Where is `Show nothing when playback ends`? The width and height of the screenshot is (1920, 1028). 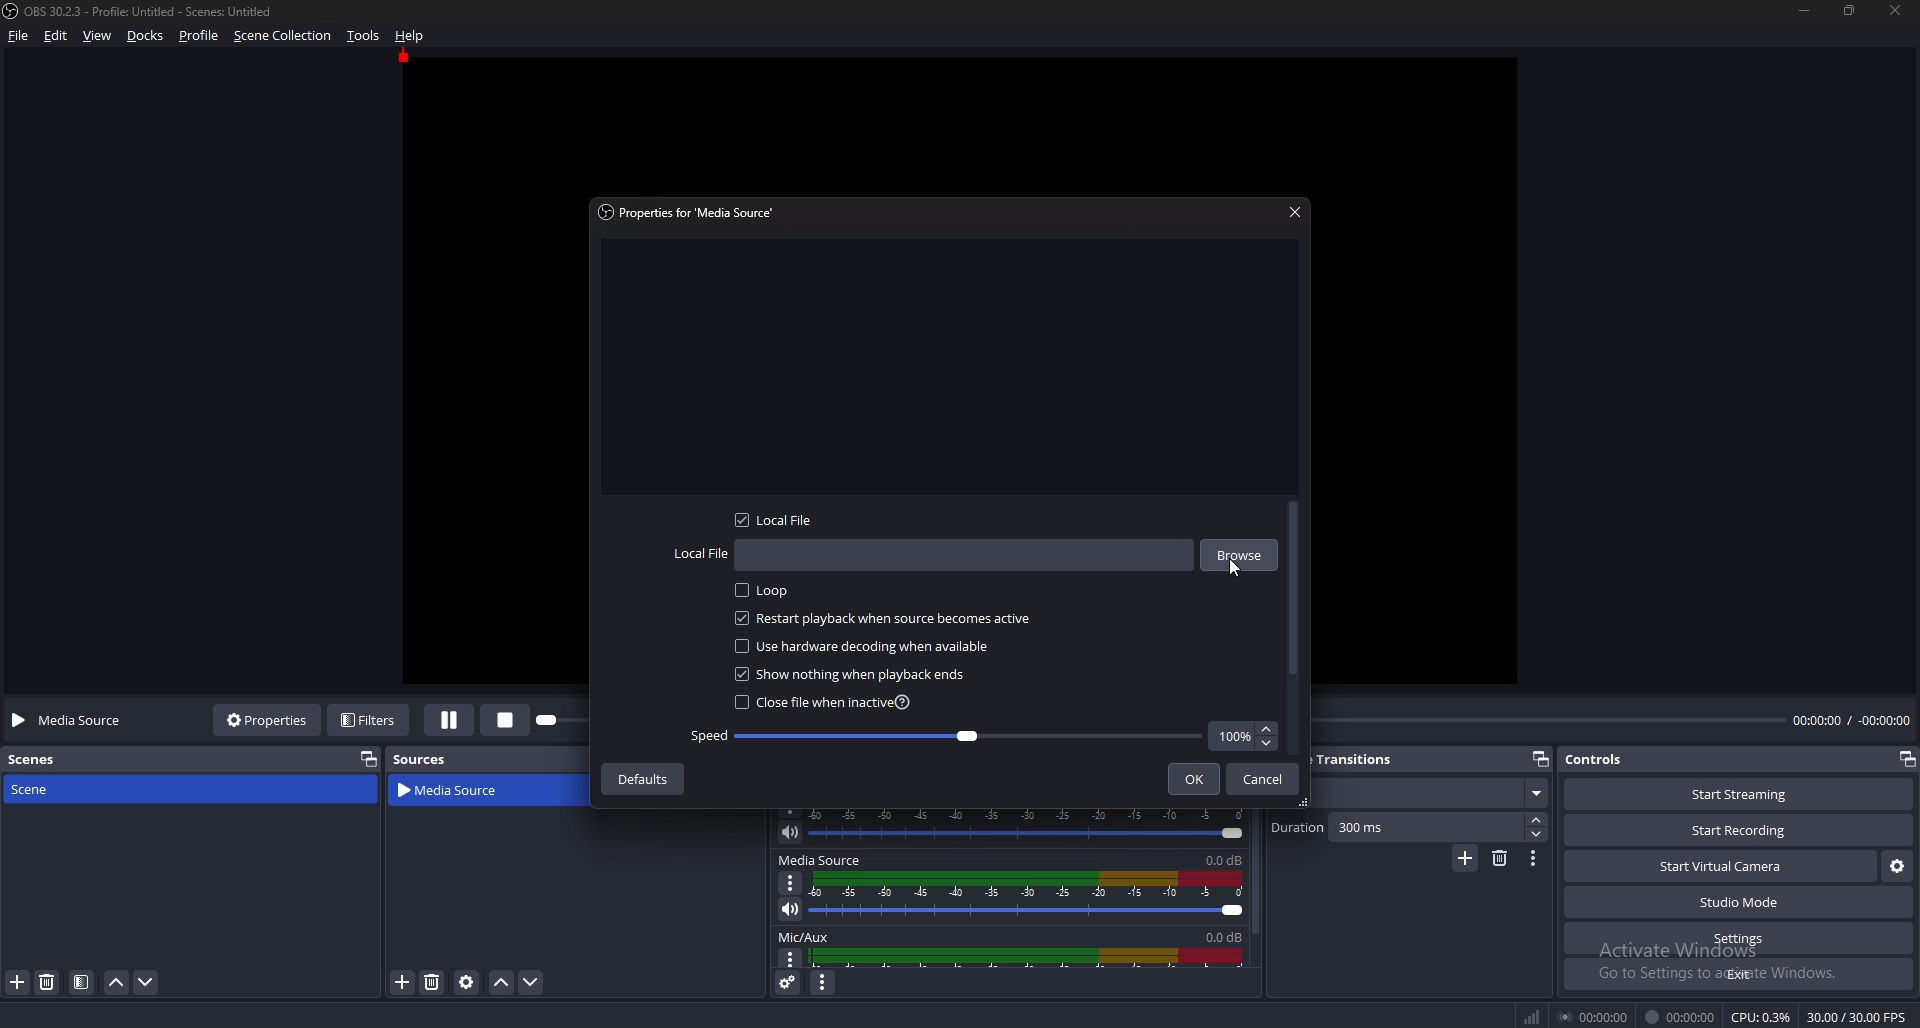
Show nothing when playback ends is located at coordinates (857, 674).